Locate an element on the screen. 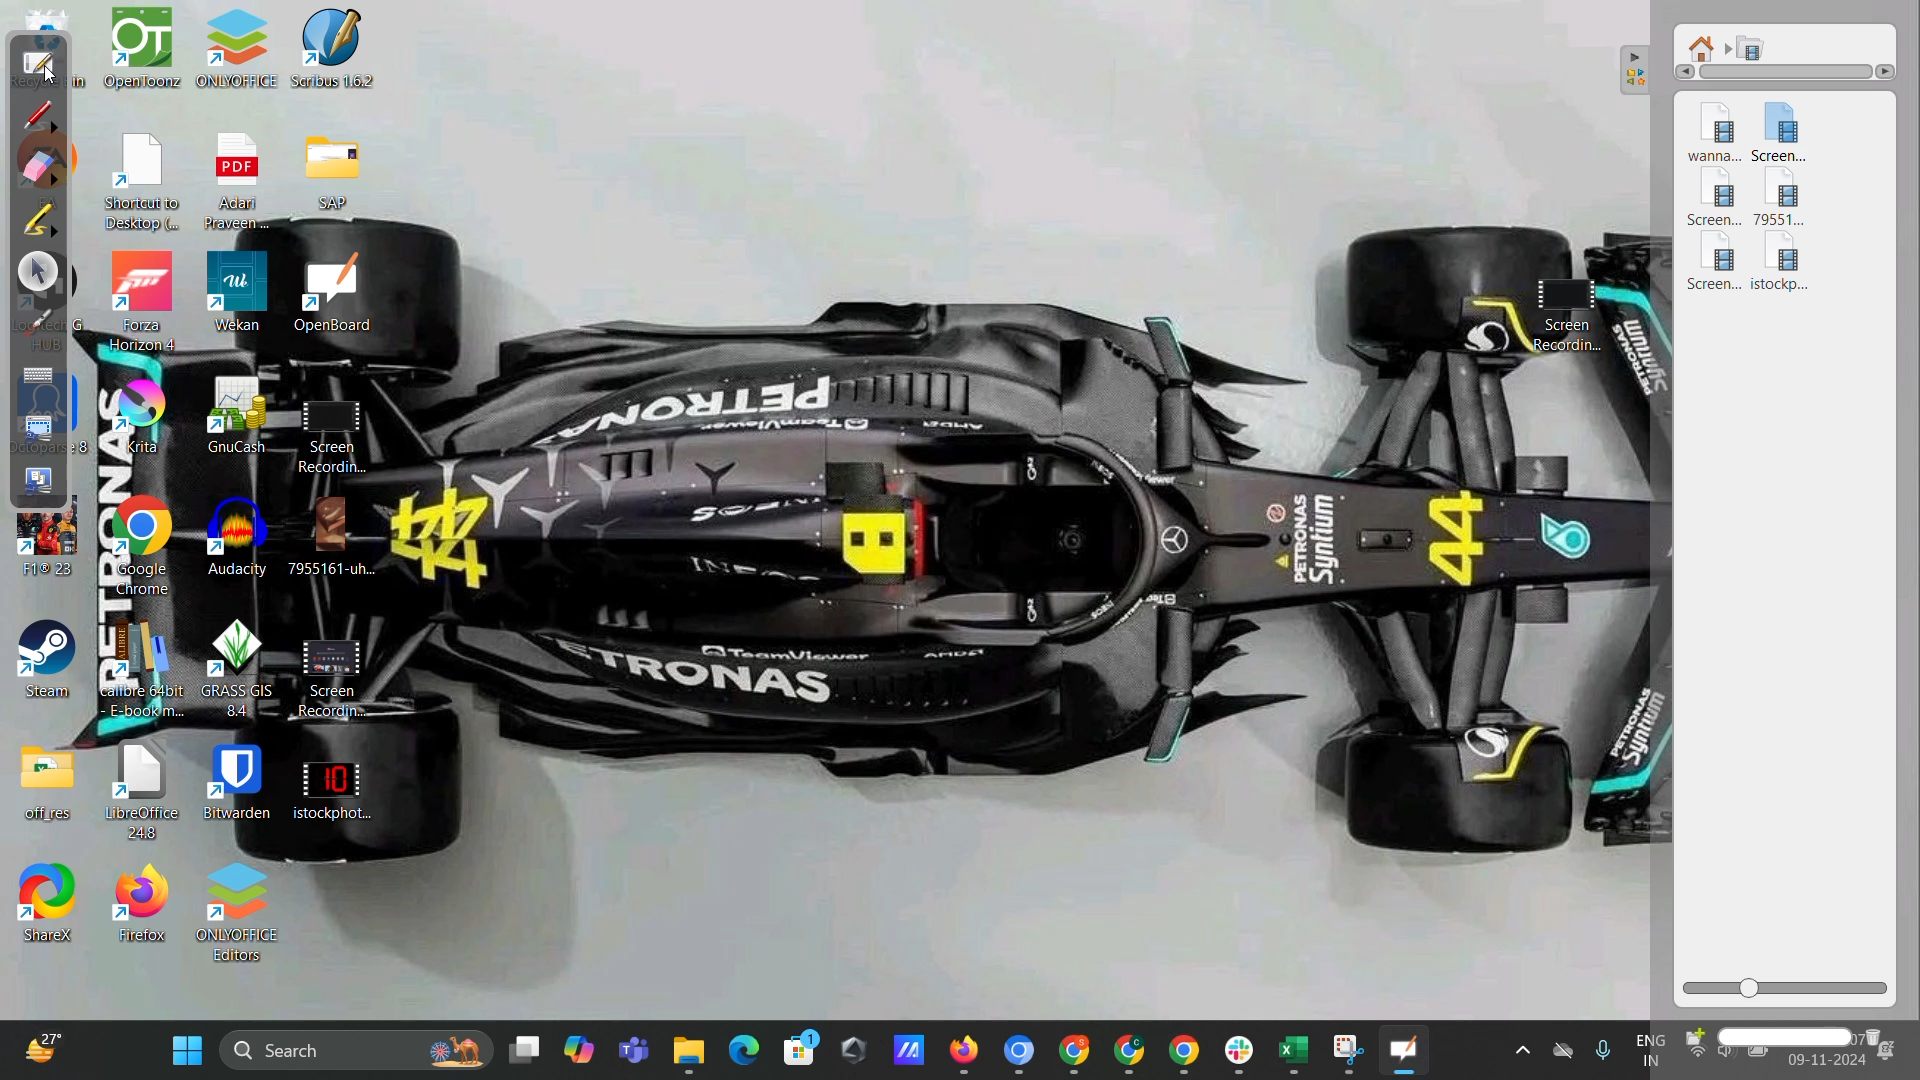 The width and height of the screenshot is (1920, 1080). horizontal scroll bar is located at coordinates (1786, 74).